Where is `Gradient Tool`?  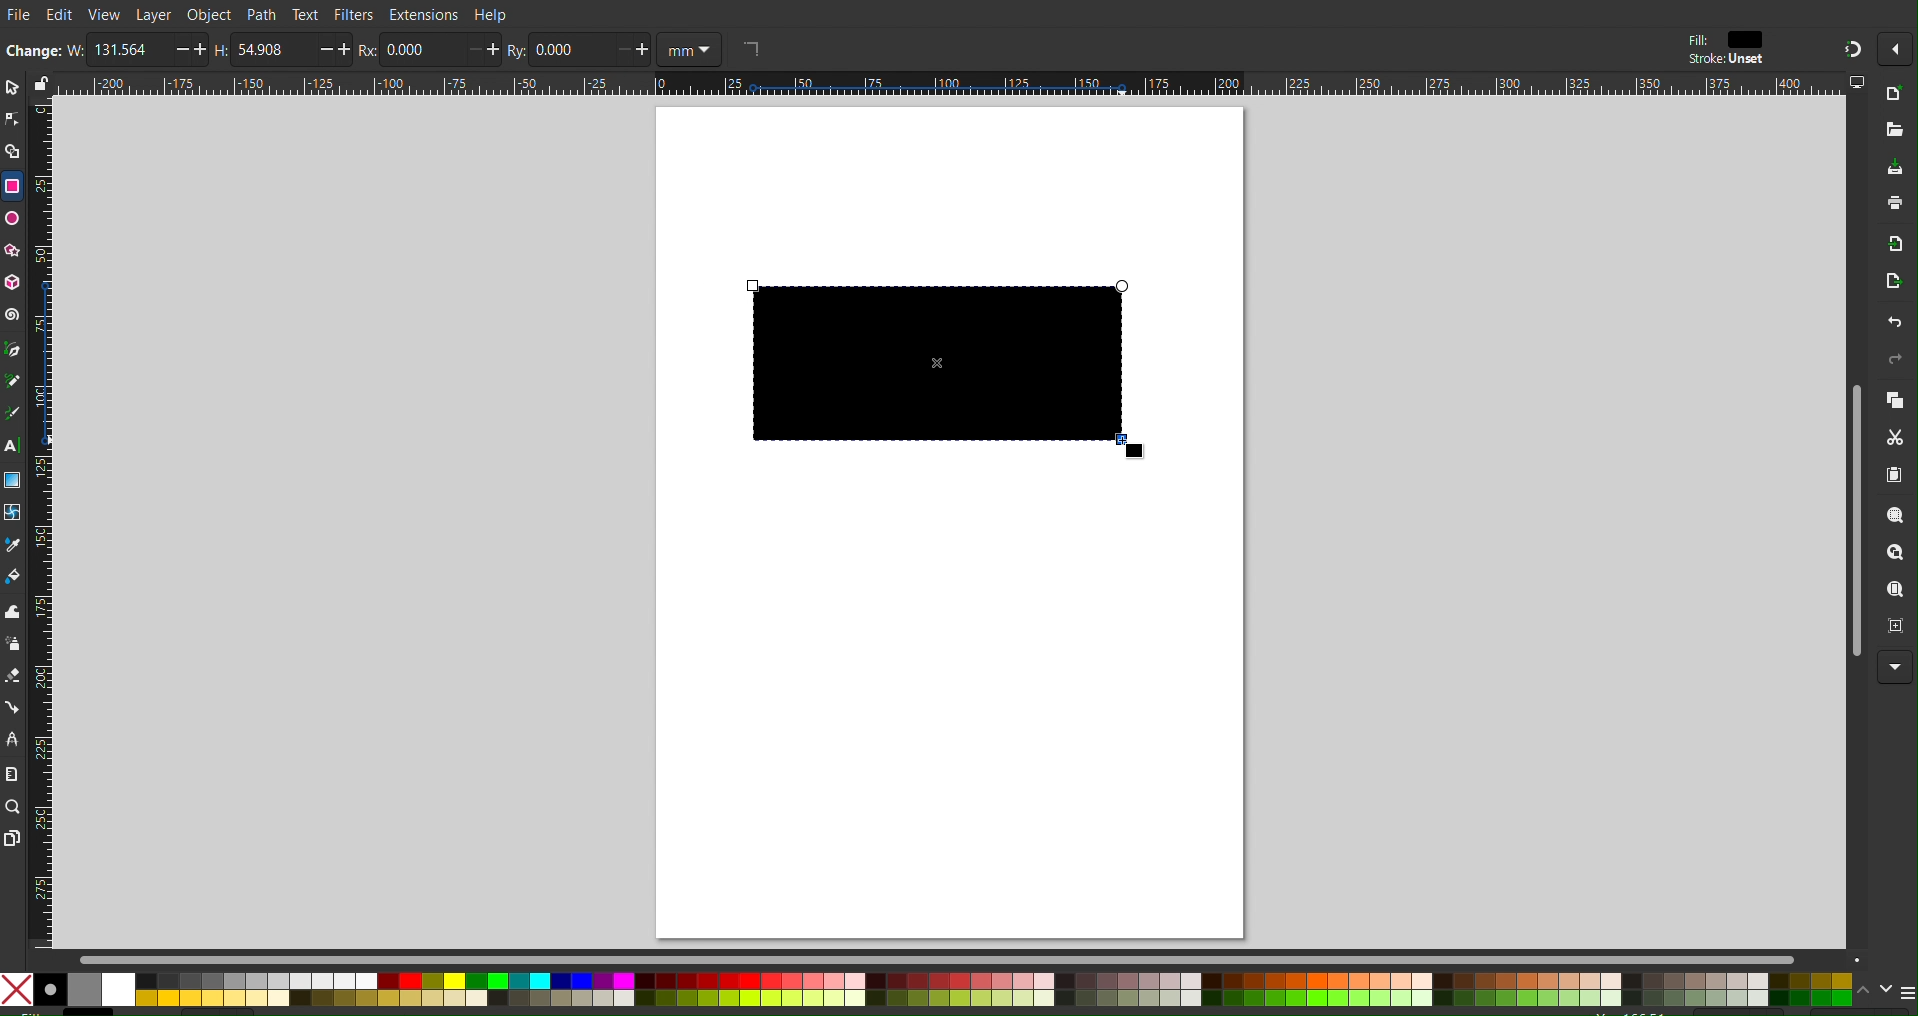 Gradient Tool is located at coordinates (12, 480).